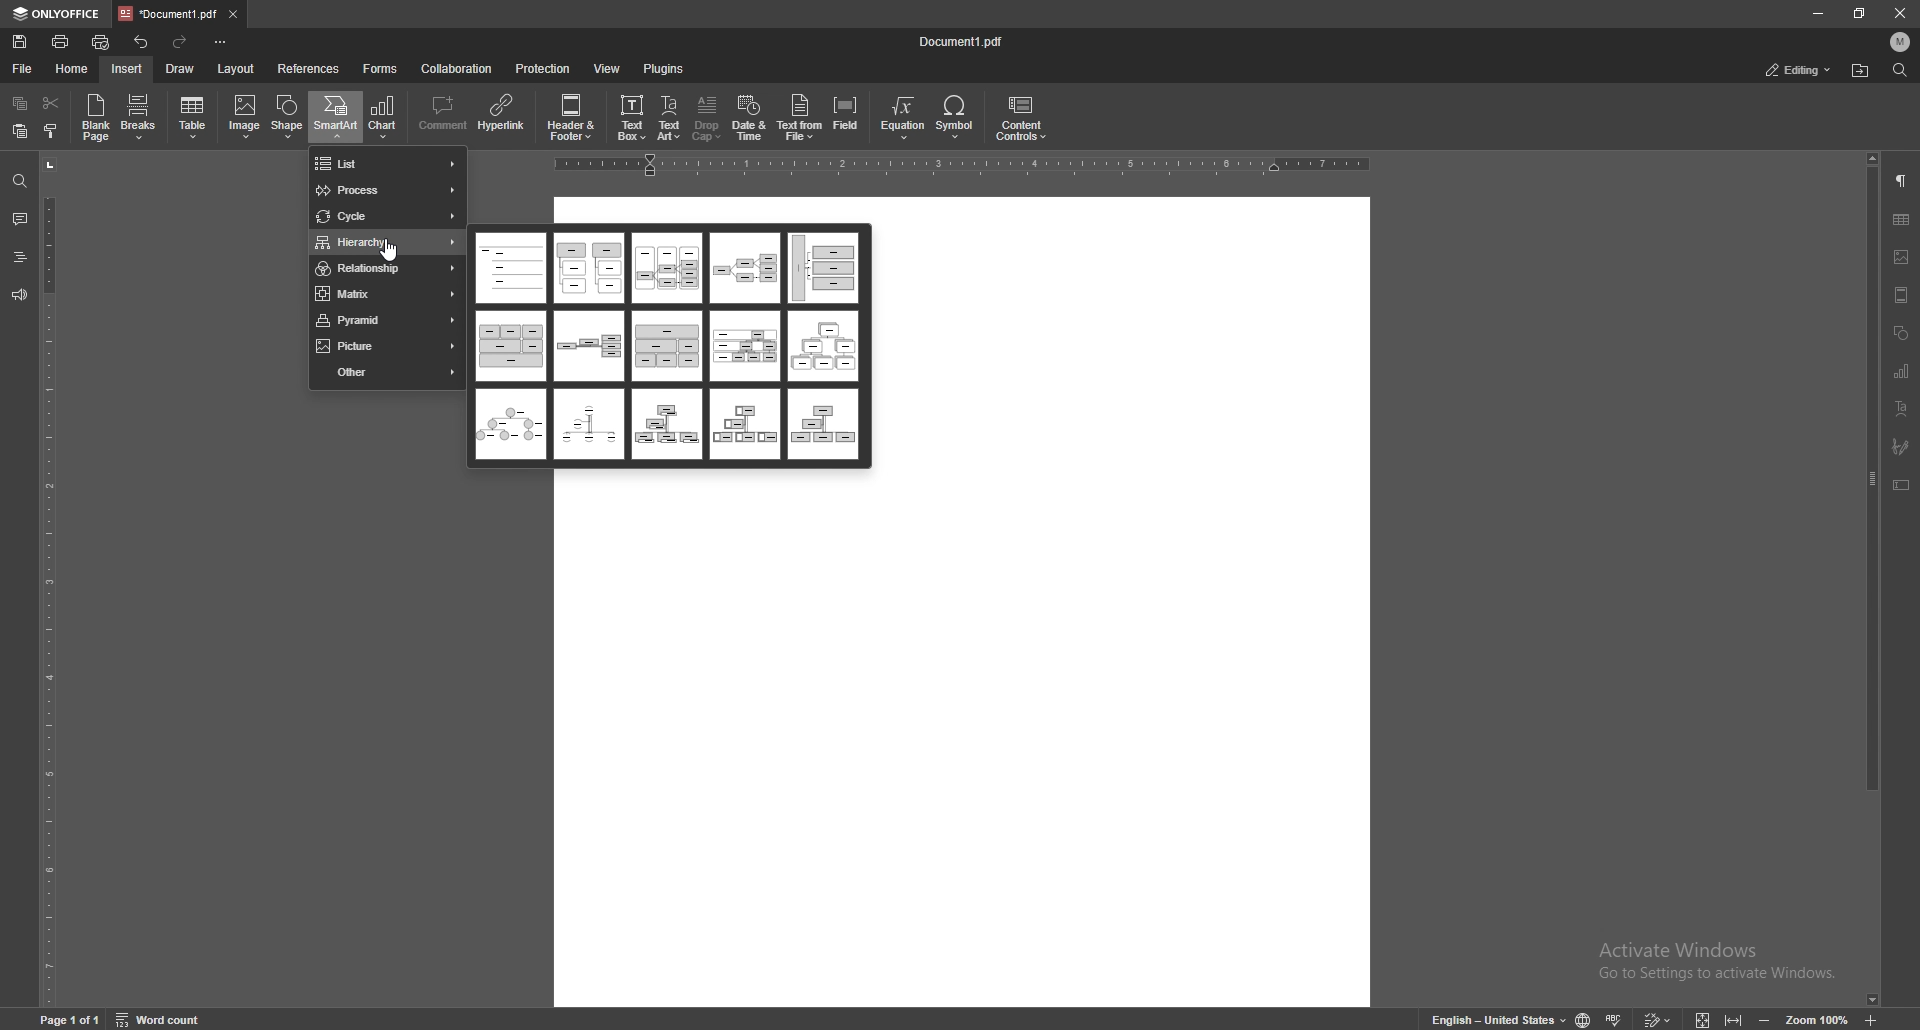 The image size is (1920, 1030). What do you see at coordinates (708, 117) in the screenshot?
I see `drop cap` at bounding box center [708, 117].